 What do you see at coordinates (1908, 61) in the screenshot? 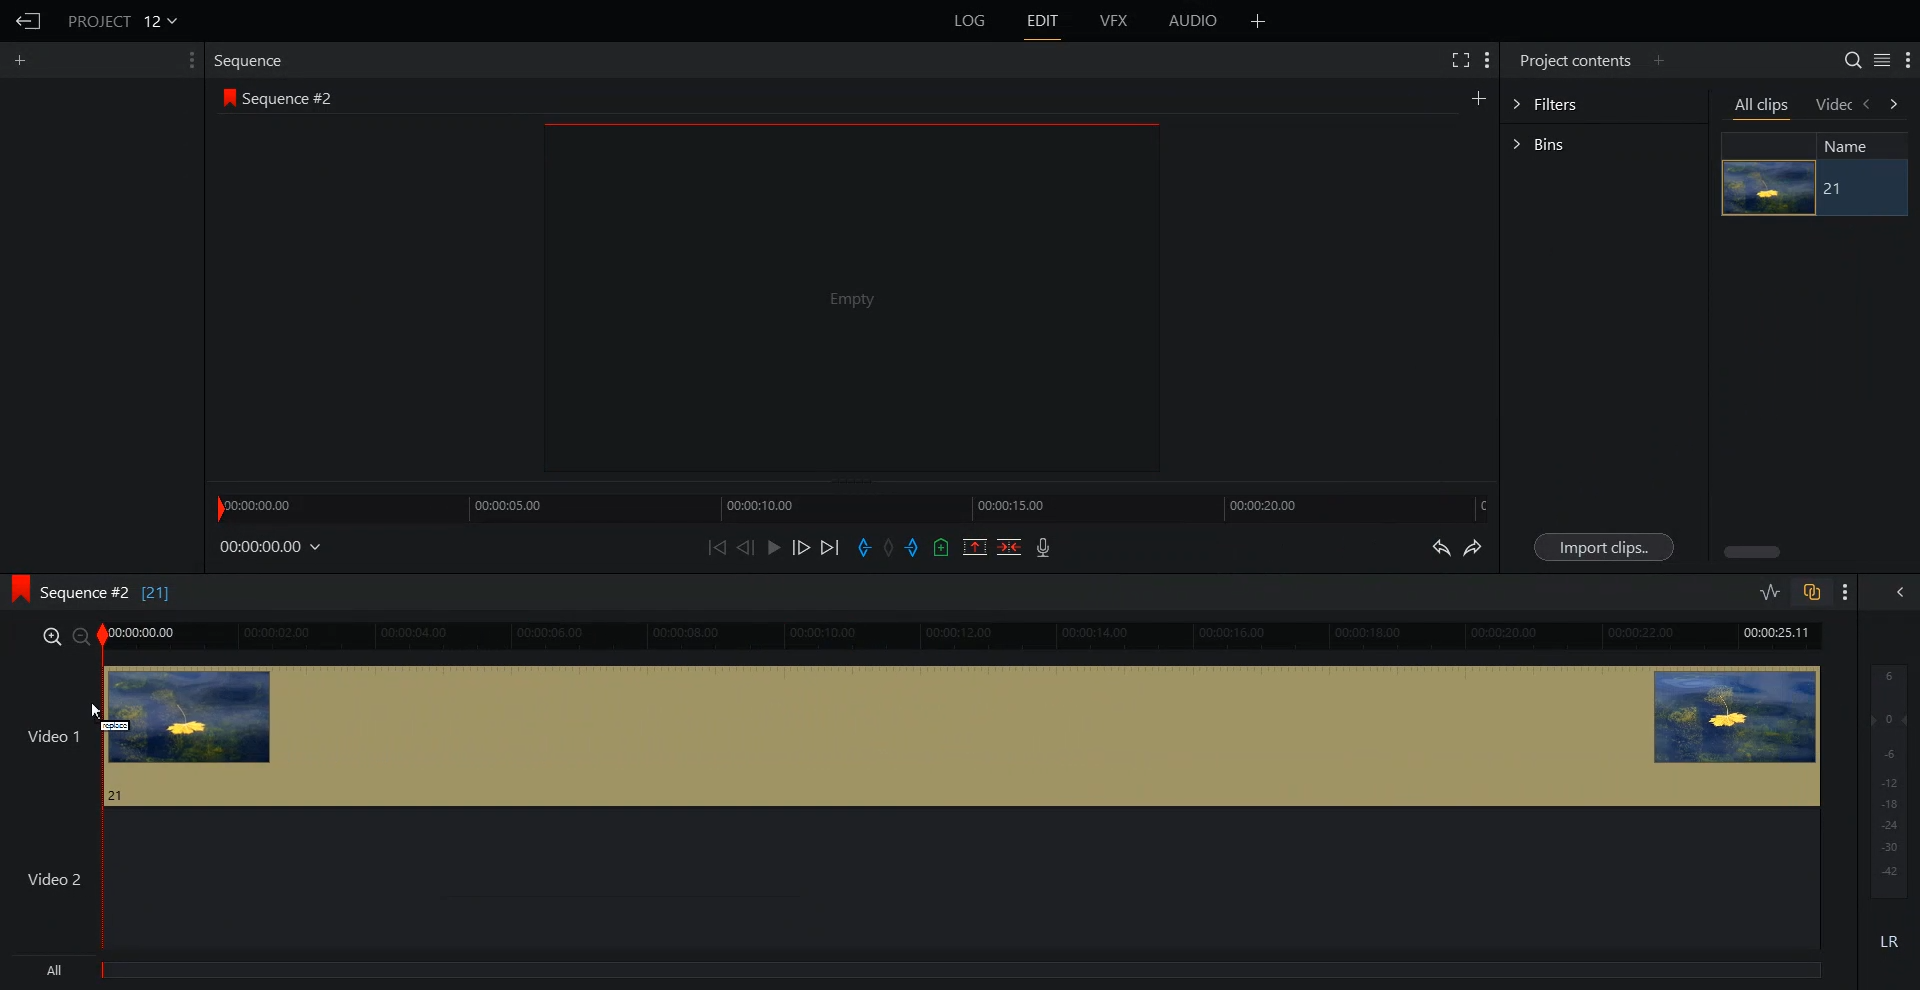
I see `Show Setting Menu` at bounding box center [1908, 61].